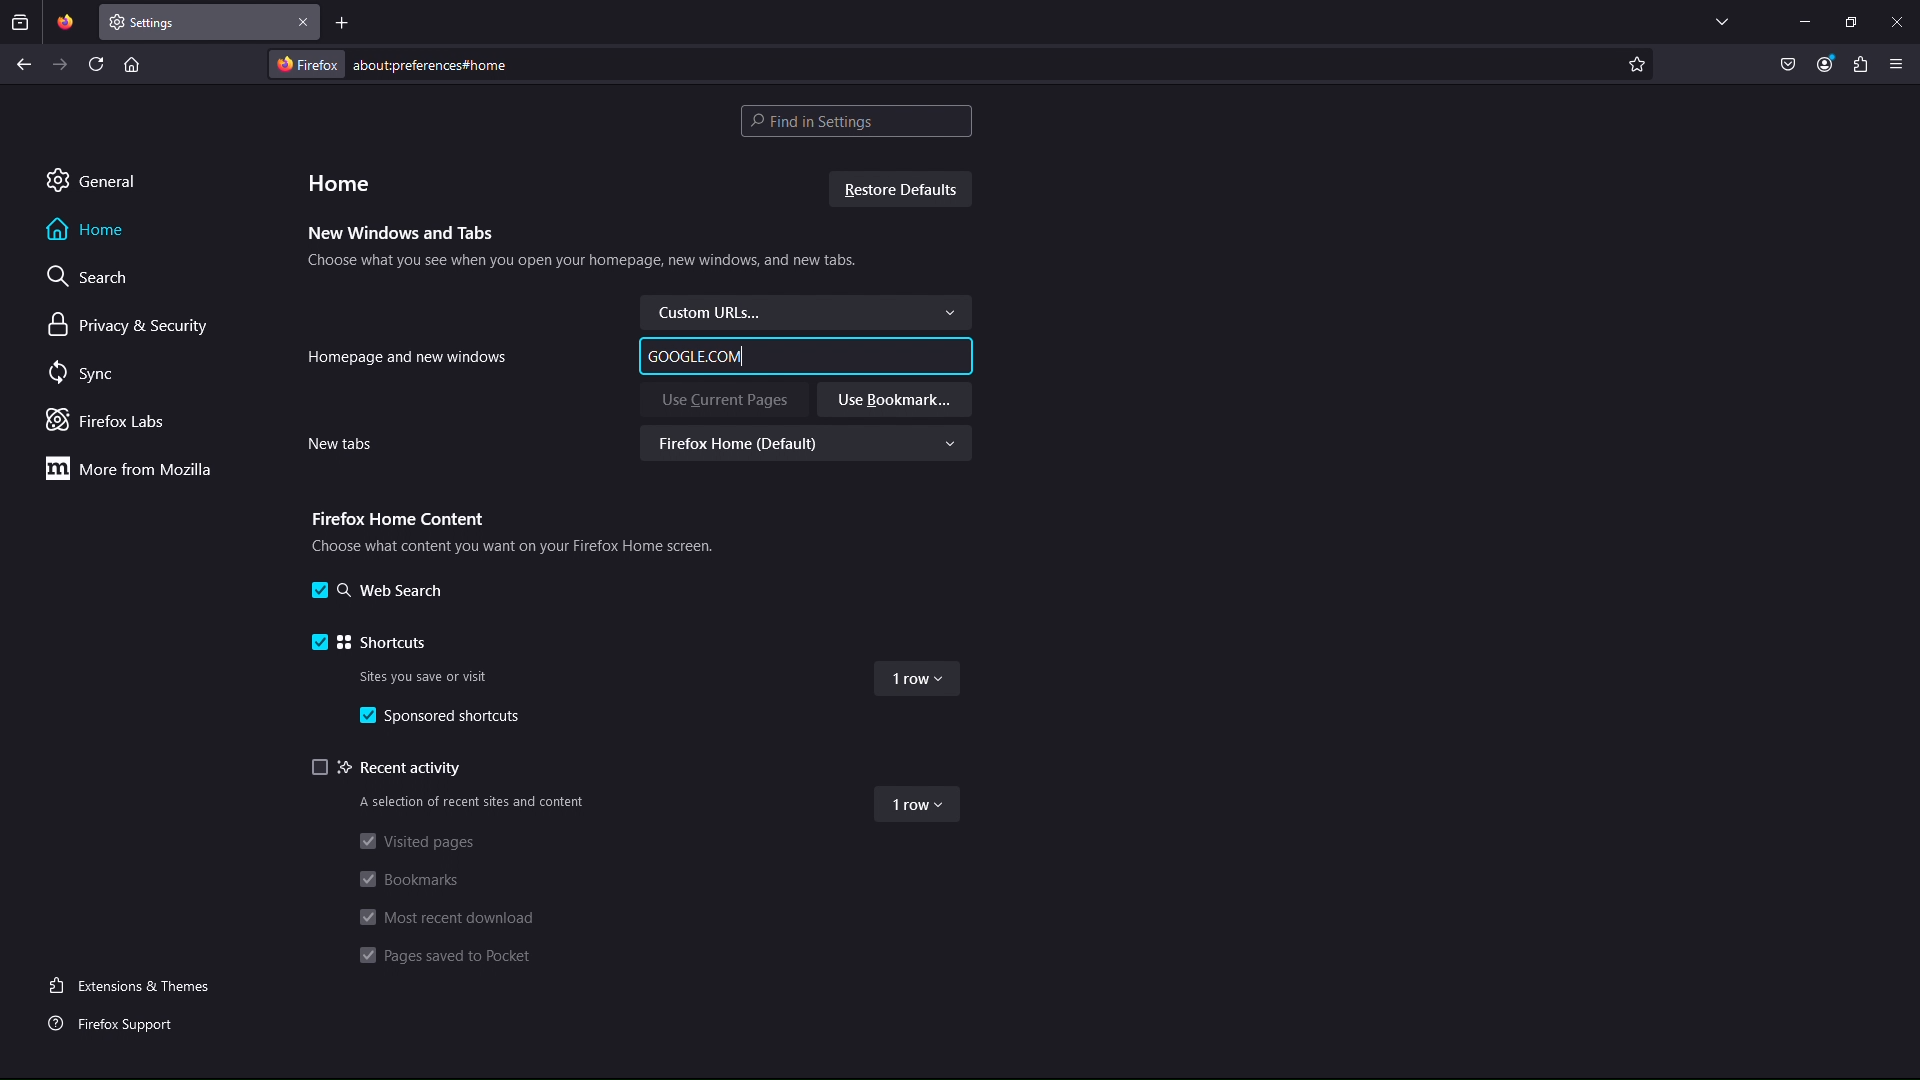 The height and width of the screenshot is (1080, 1920). Describe the element at coordinates (414, 840) in the screenshot. I see `Visited pages` at that location.